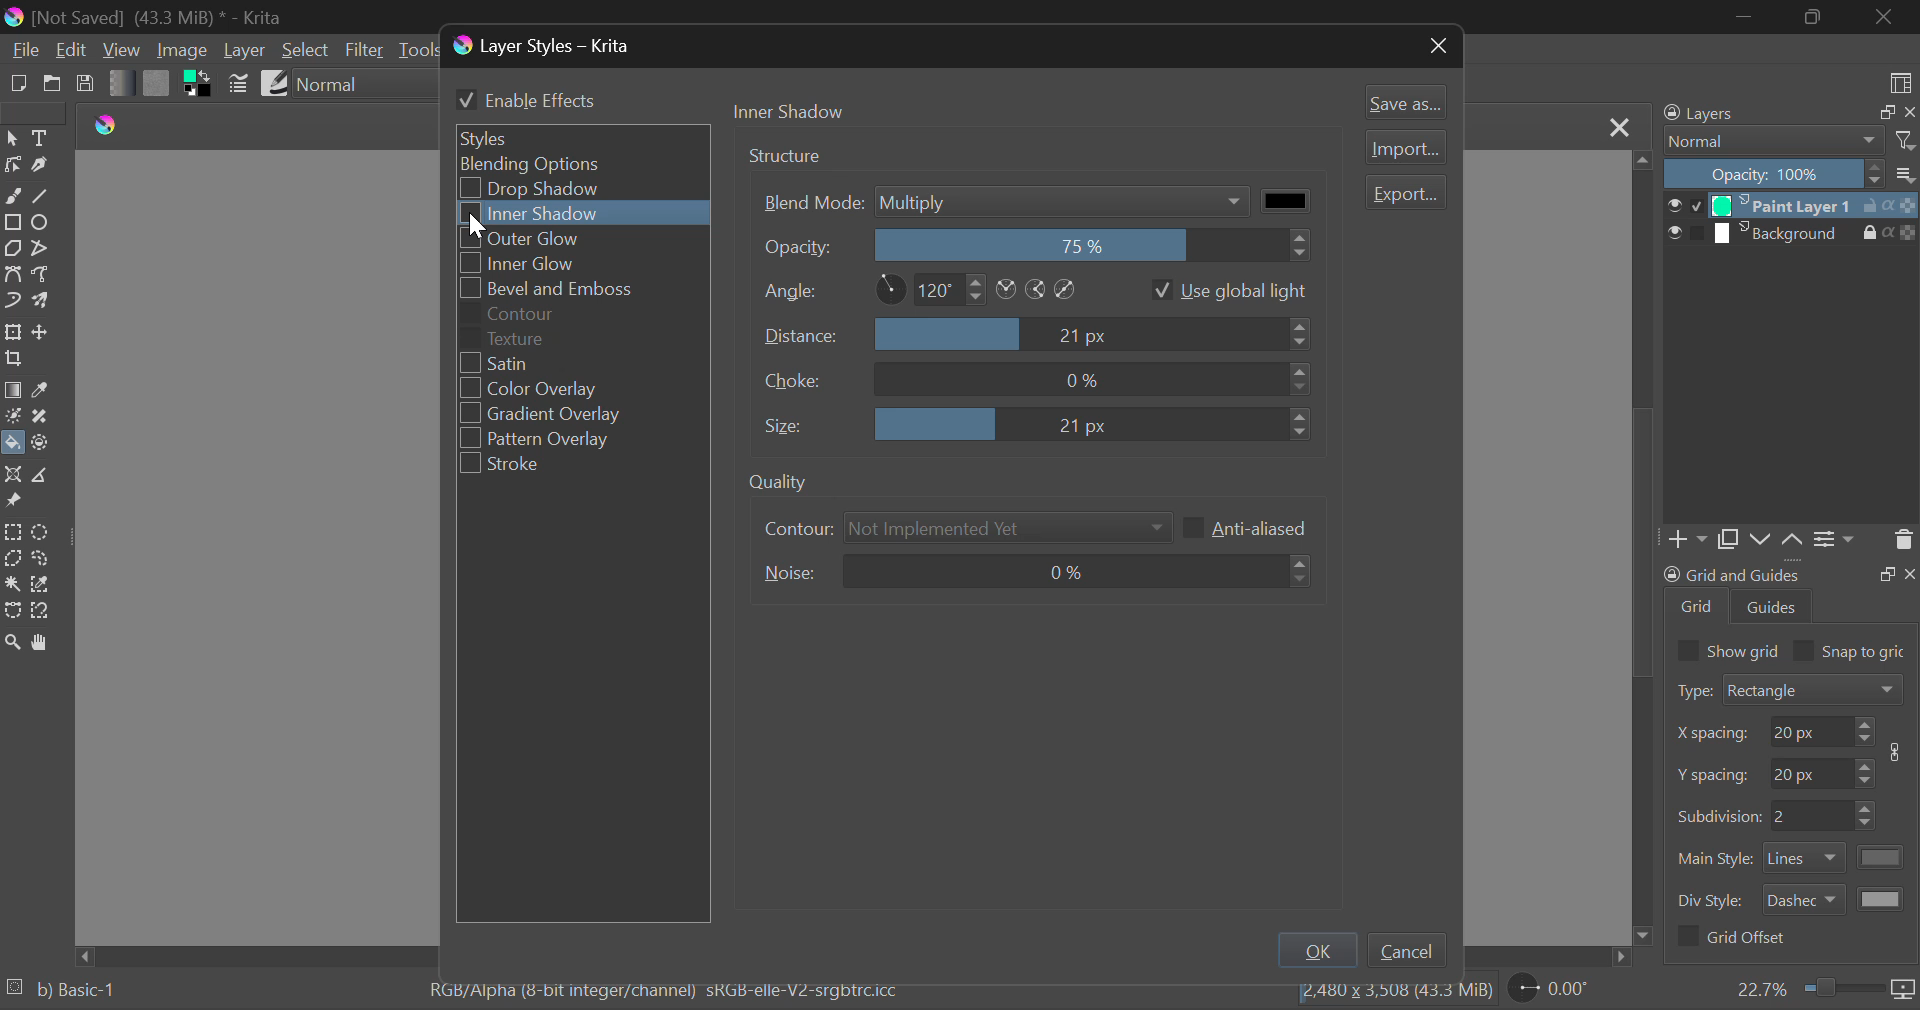 This screenshot has width=1920, height=1010. I want to click on New, so click(18, 84).